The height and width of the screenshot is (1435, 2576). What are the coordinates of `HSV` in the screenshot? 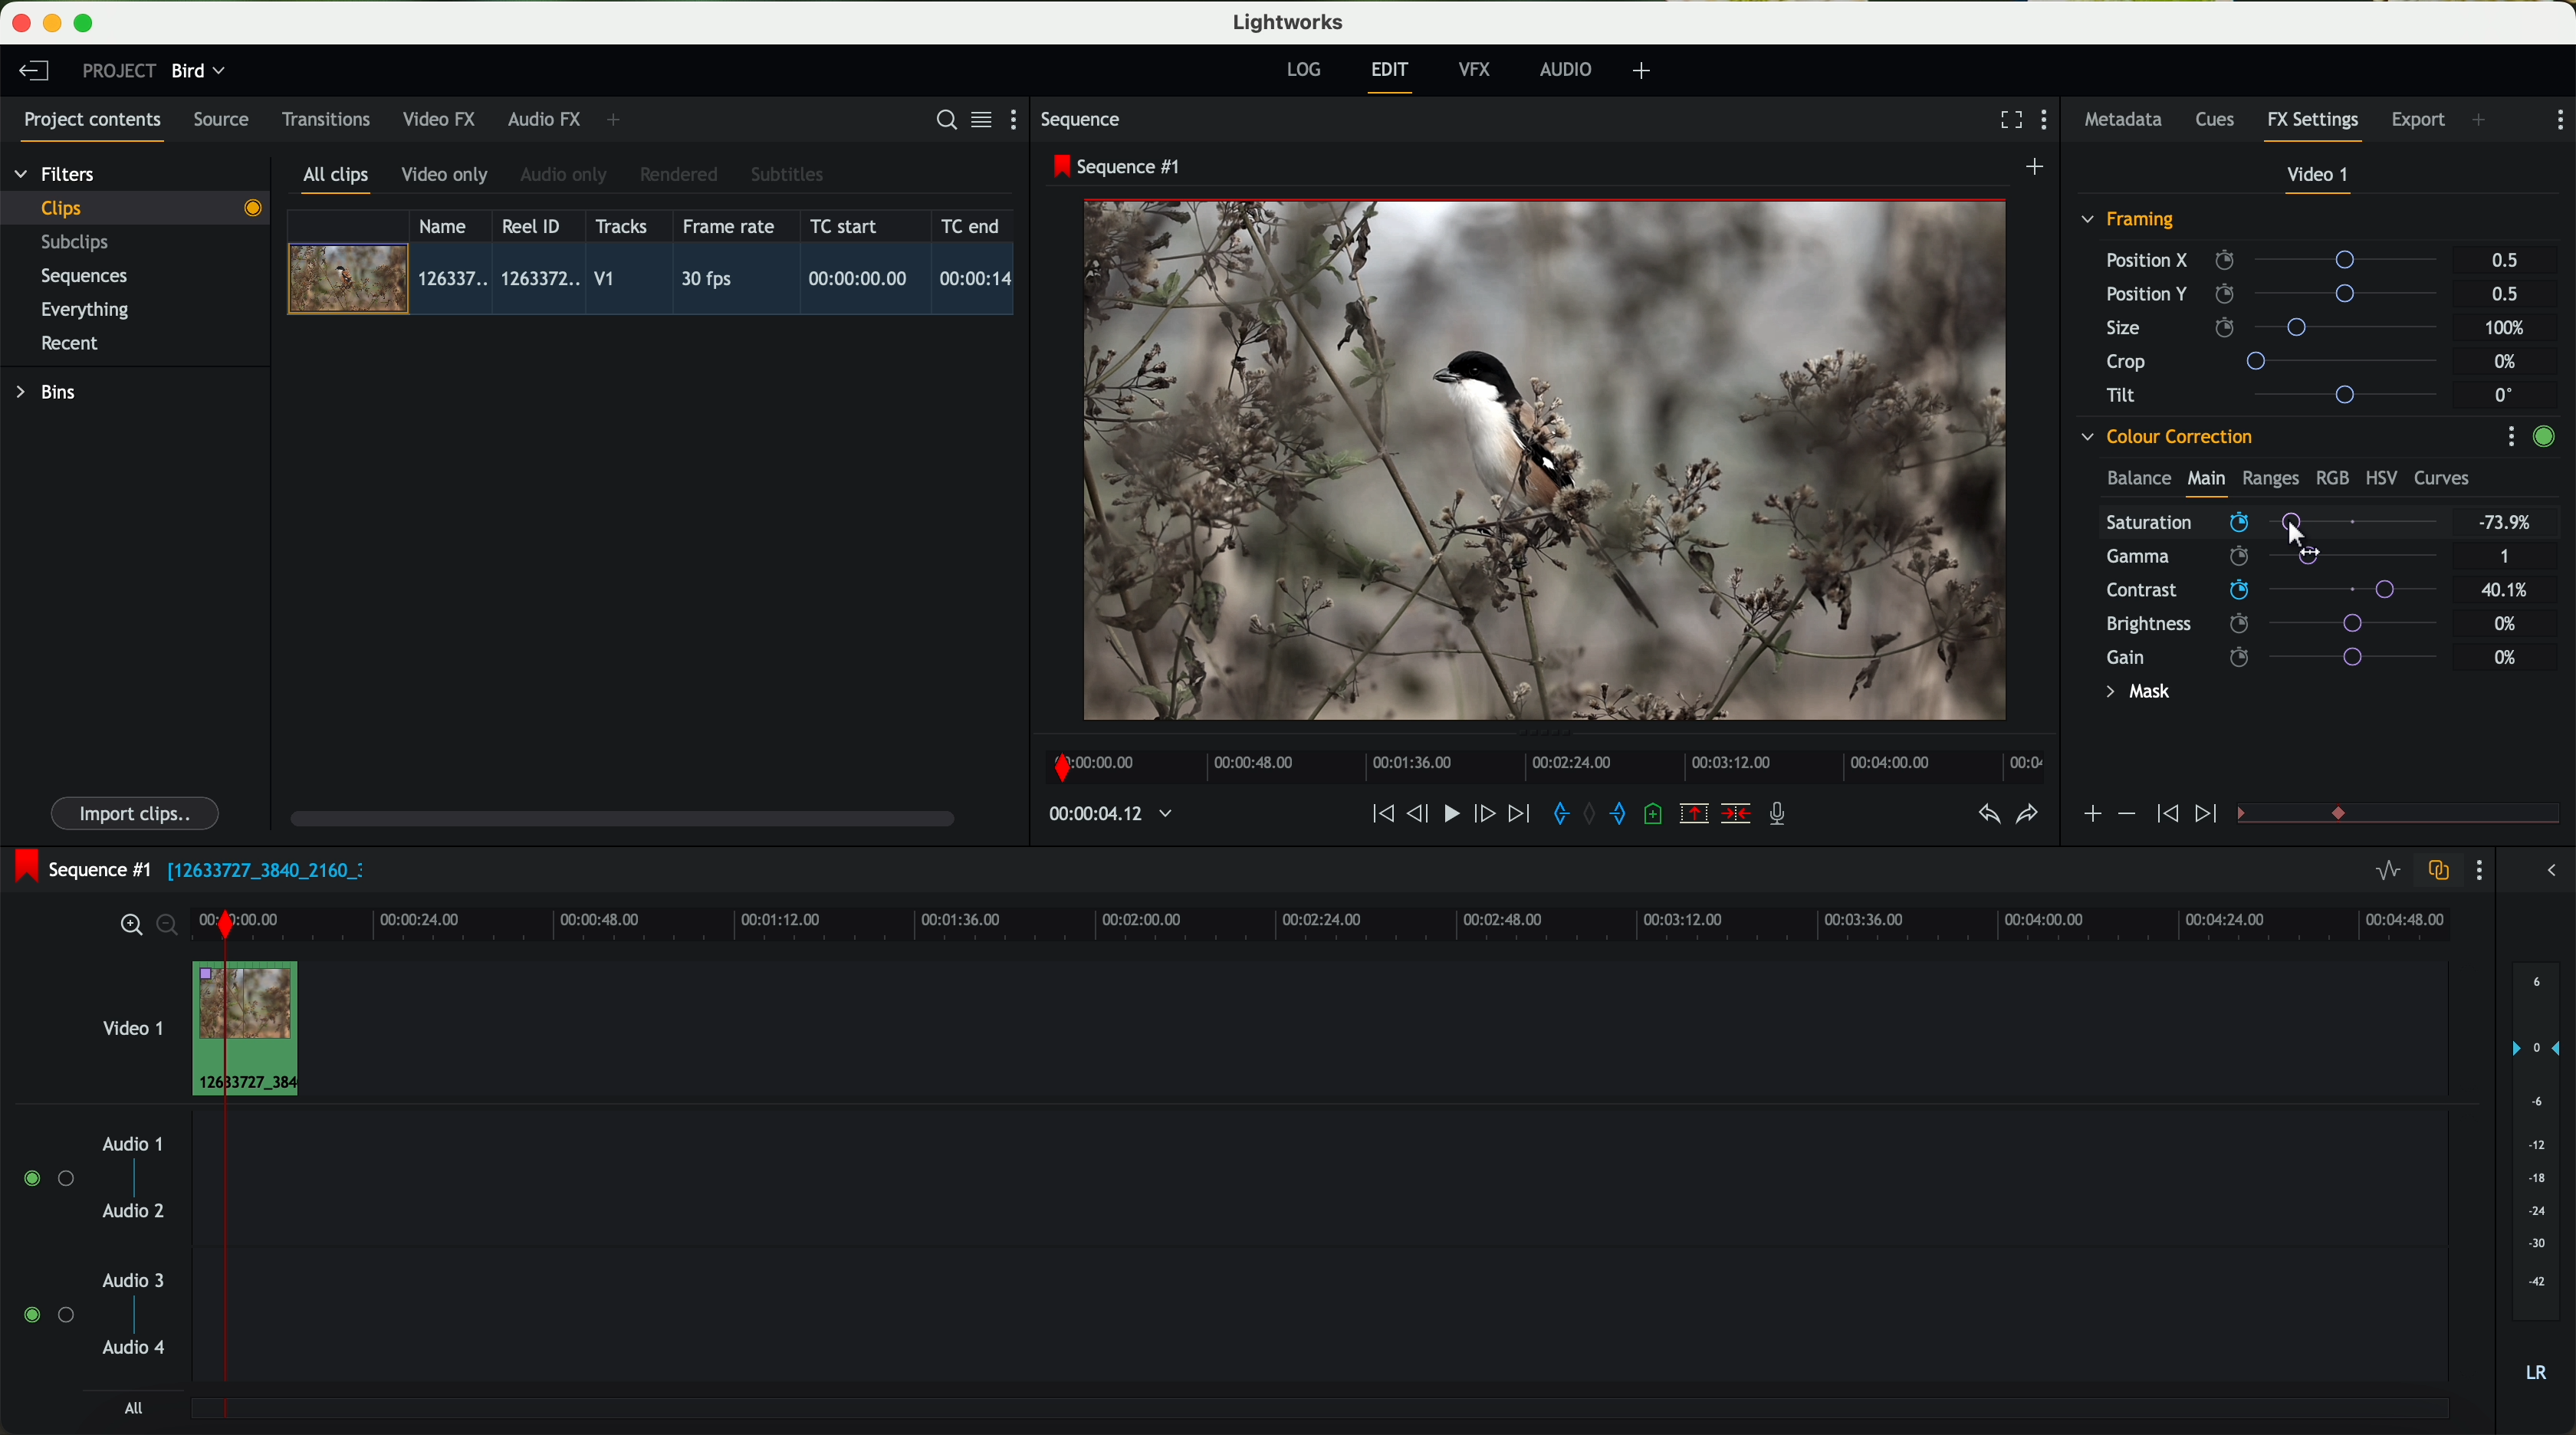 It's located at (2380, 477).